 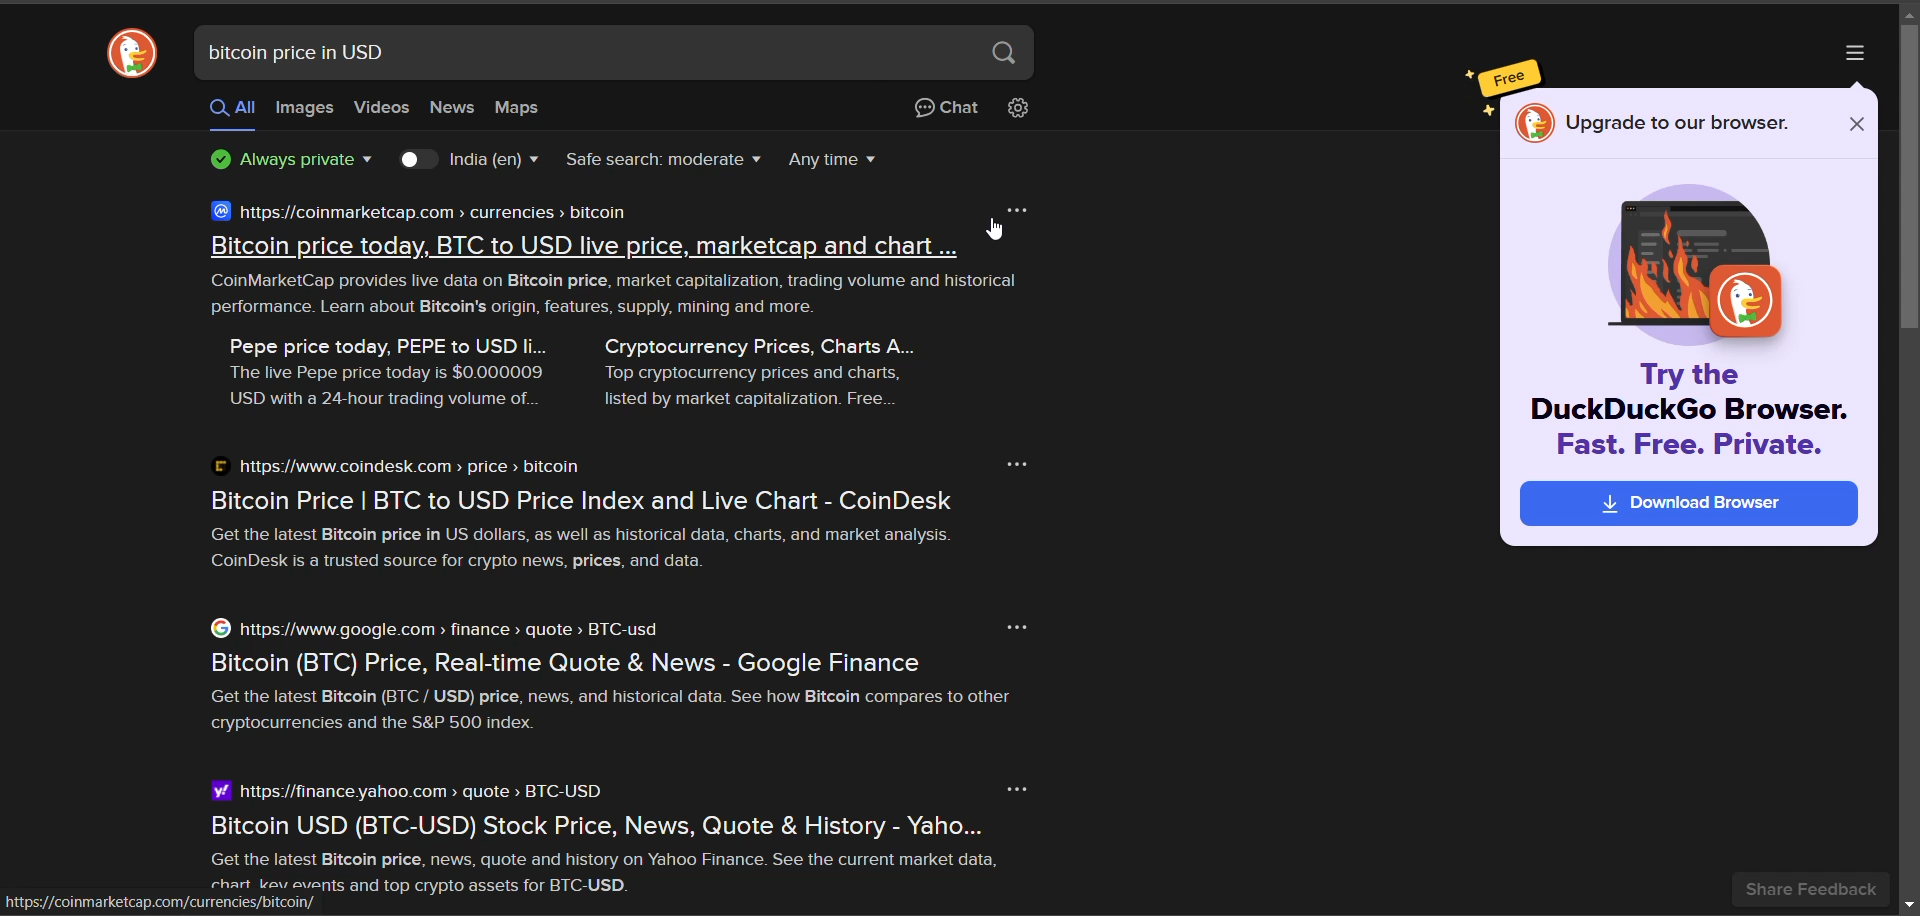 What do you see at coordinates (176, 901) in the screenshot?
I see `httos://coinmarketcap.com/currencies/bitcoin/` at bounding box center [176, 901].